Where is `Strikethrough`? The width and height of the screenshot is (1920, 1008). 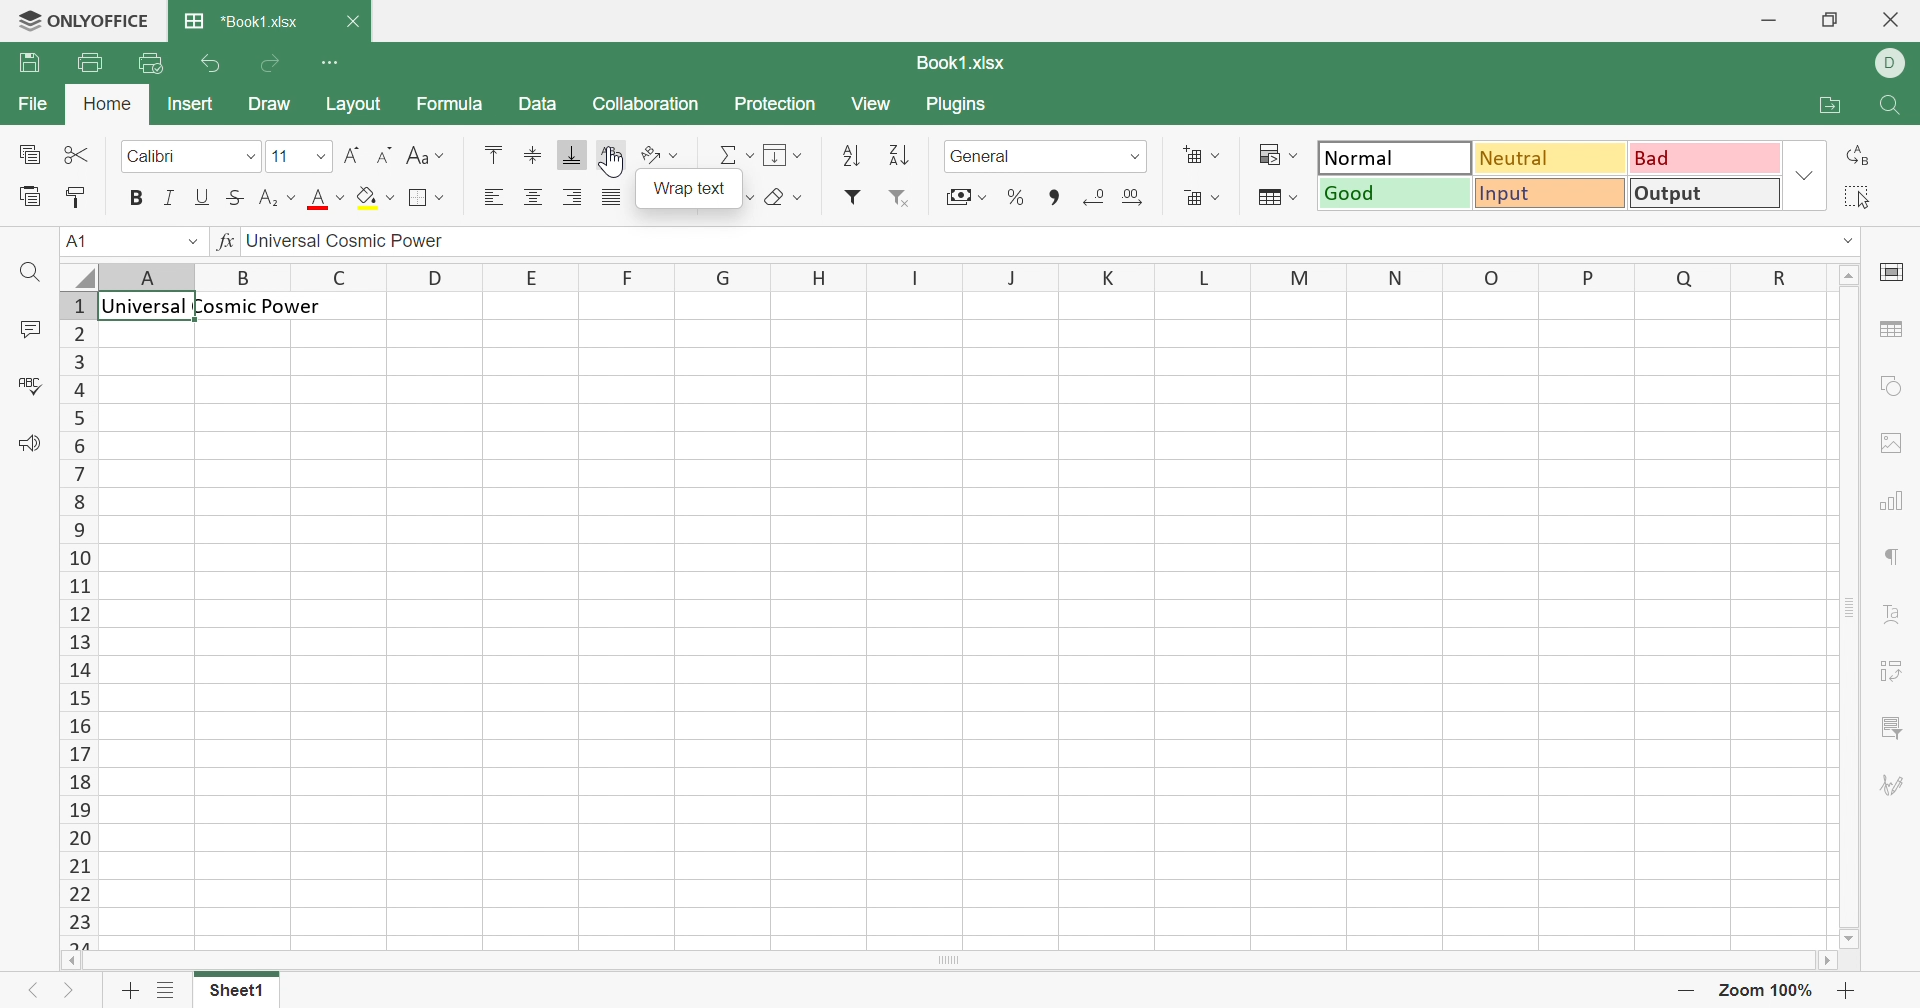 Strikethrough is located at coordinates (233, 199).